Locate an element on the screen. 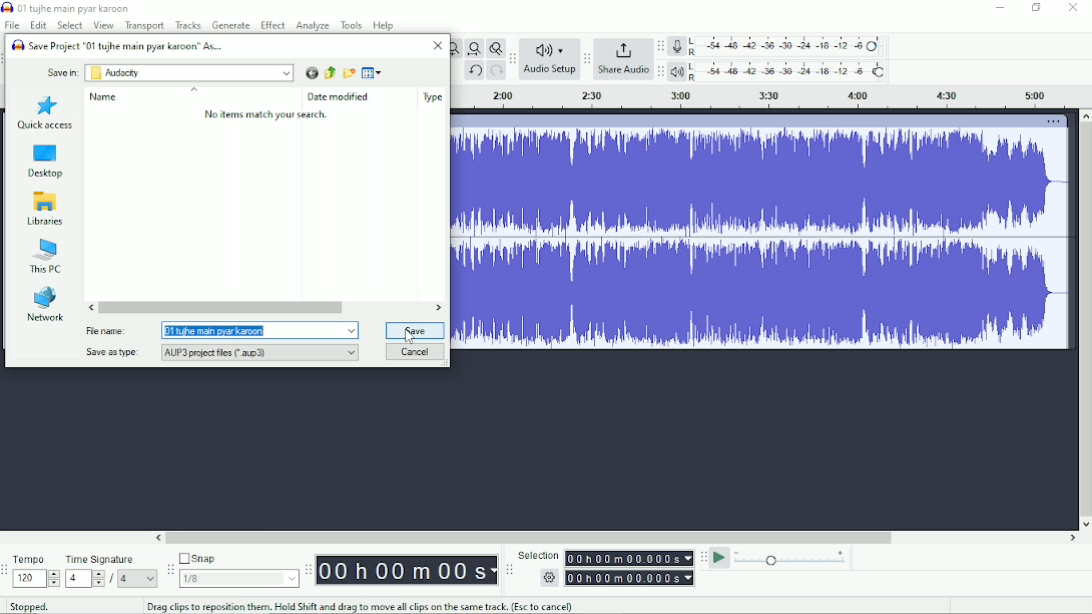 Image resolution: width=1092 pixels, height=614 pixels. Minimize is located at coordinates (1001, 9).